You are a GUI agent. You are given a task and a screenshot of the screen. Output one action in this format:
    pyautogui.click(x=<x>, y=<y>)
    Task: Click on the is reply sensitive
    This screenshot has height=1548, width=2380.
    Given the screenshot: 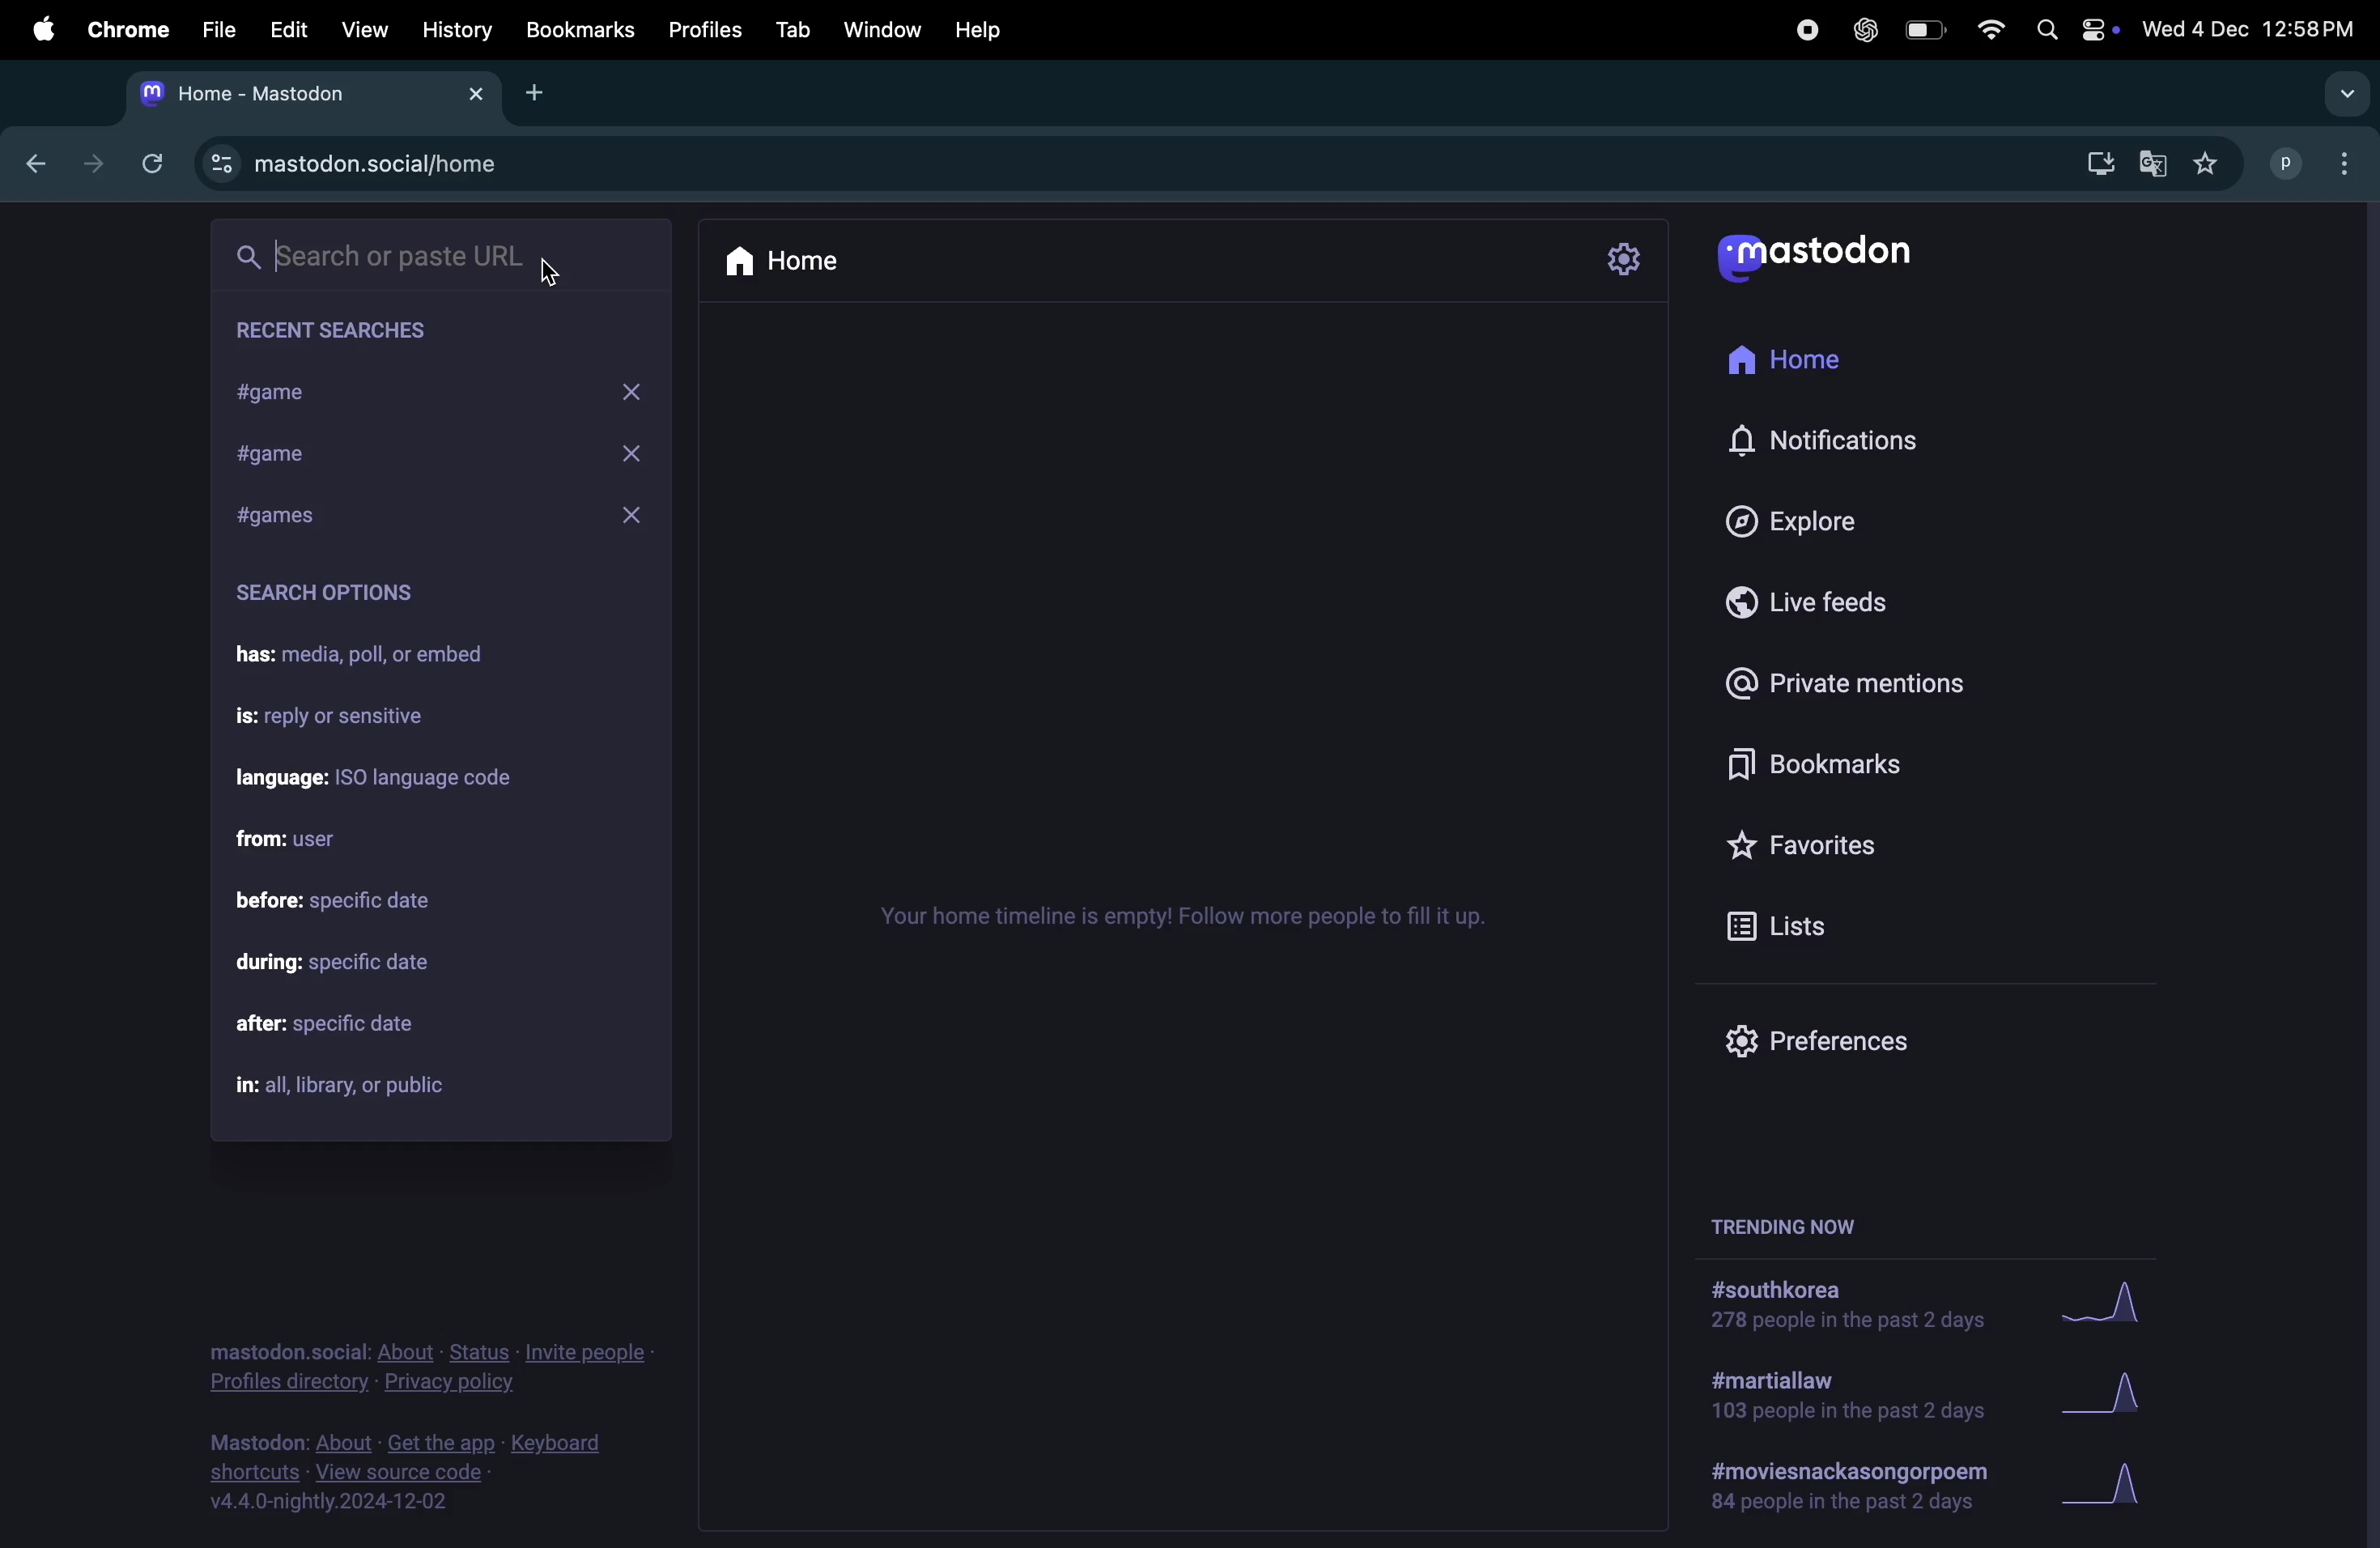 What is the action you would take?
    pyautogui.click(x=349, y=720)
    